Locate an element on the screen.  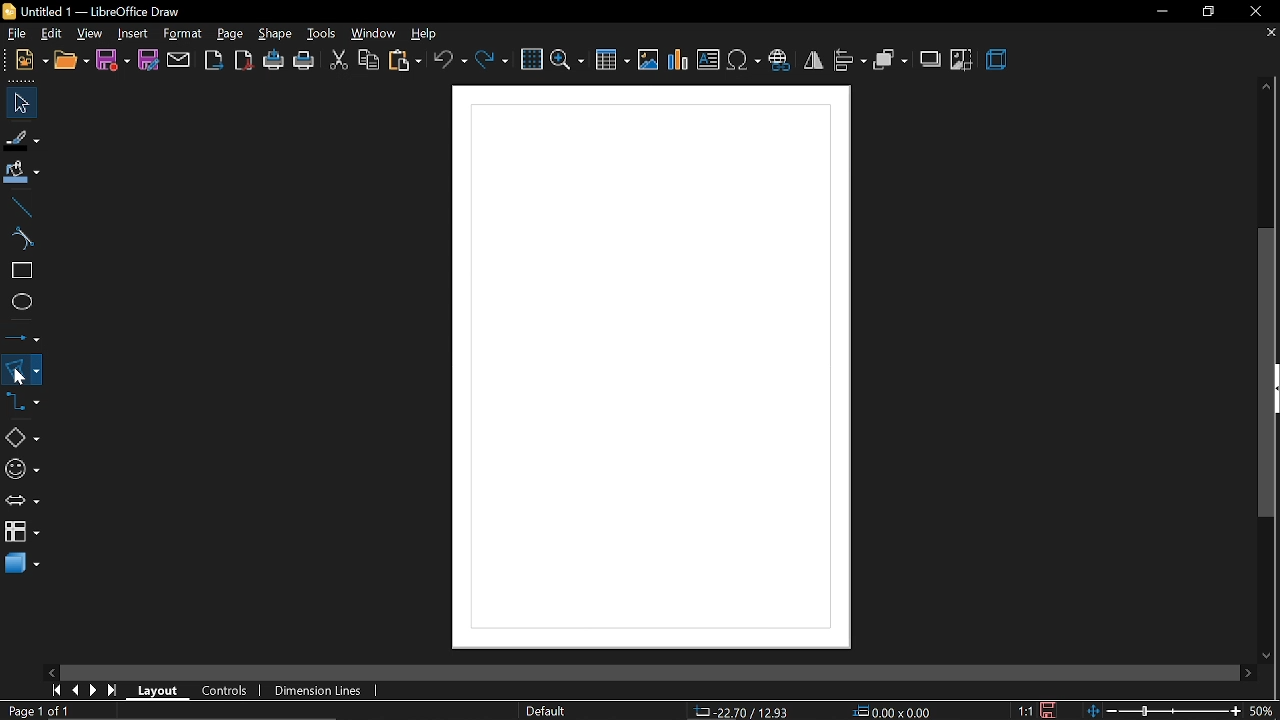
fromat is located at coordinates (182, 34).